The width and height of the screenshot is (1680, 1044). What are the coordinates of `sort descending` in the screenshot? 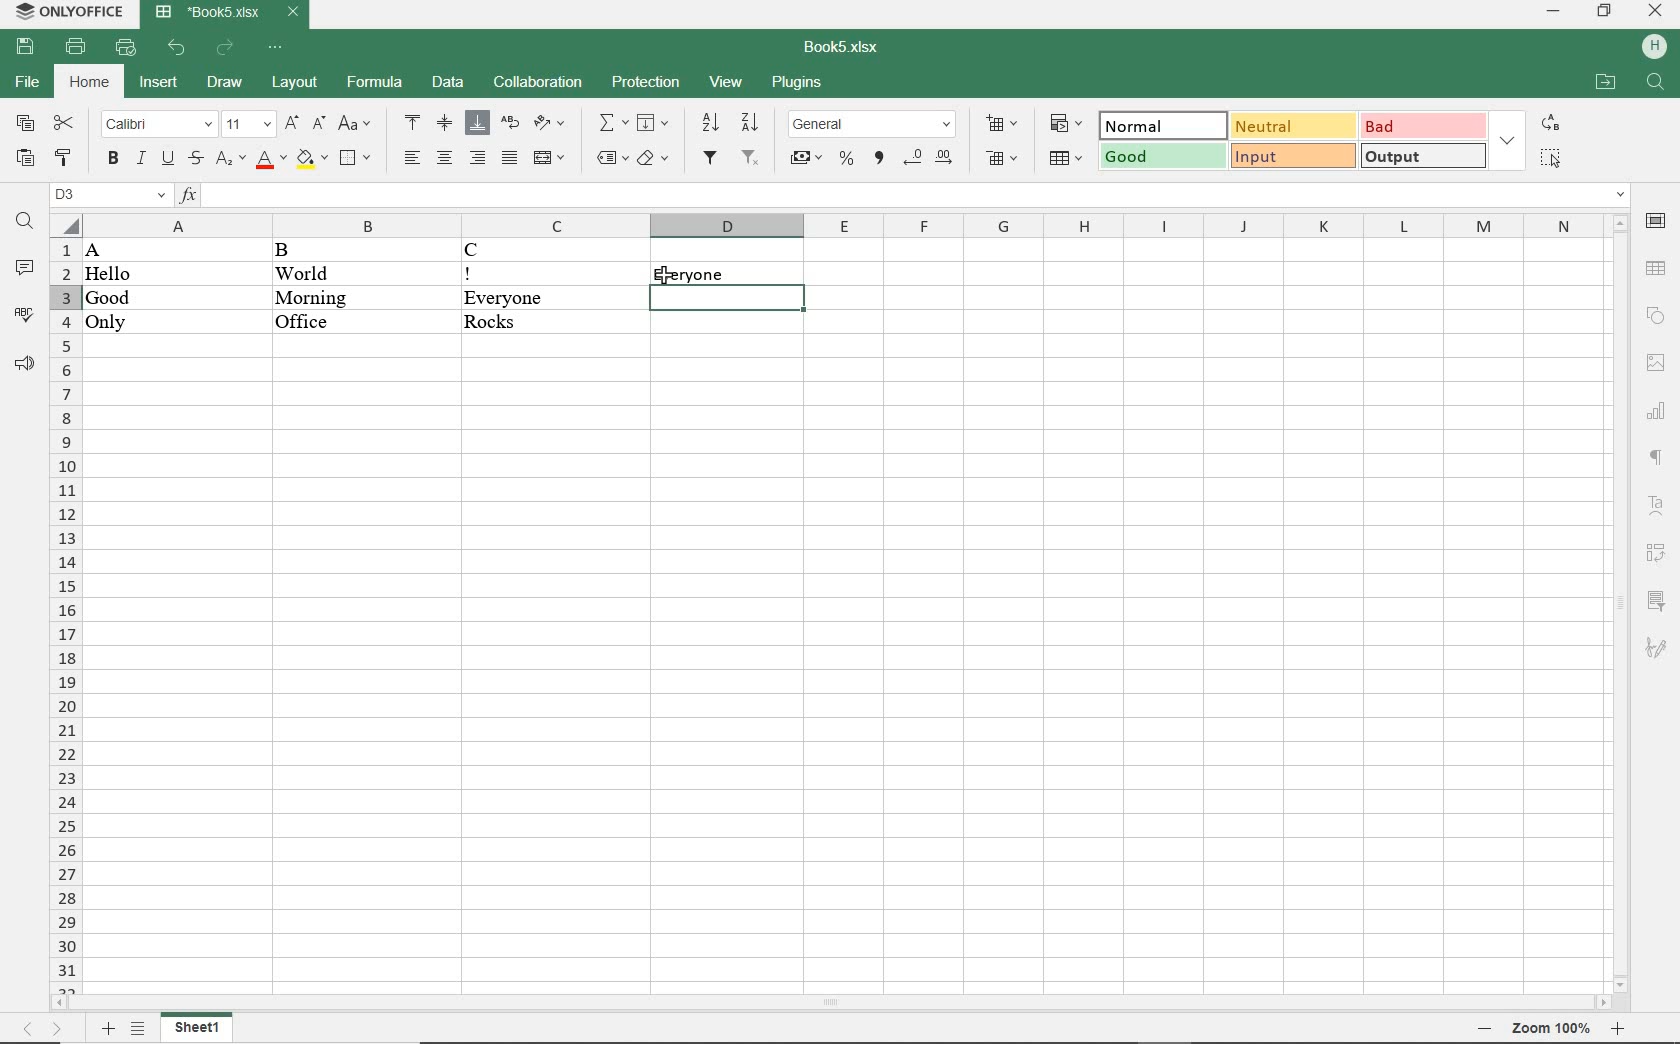 It's located at (752, 125).